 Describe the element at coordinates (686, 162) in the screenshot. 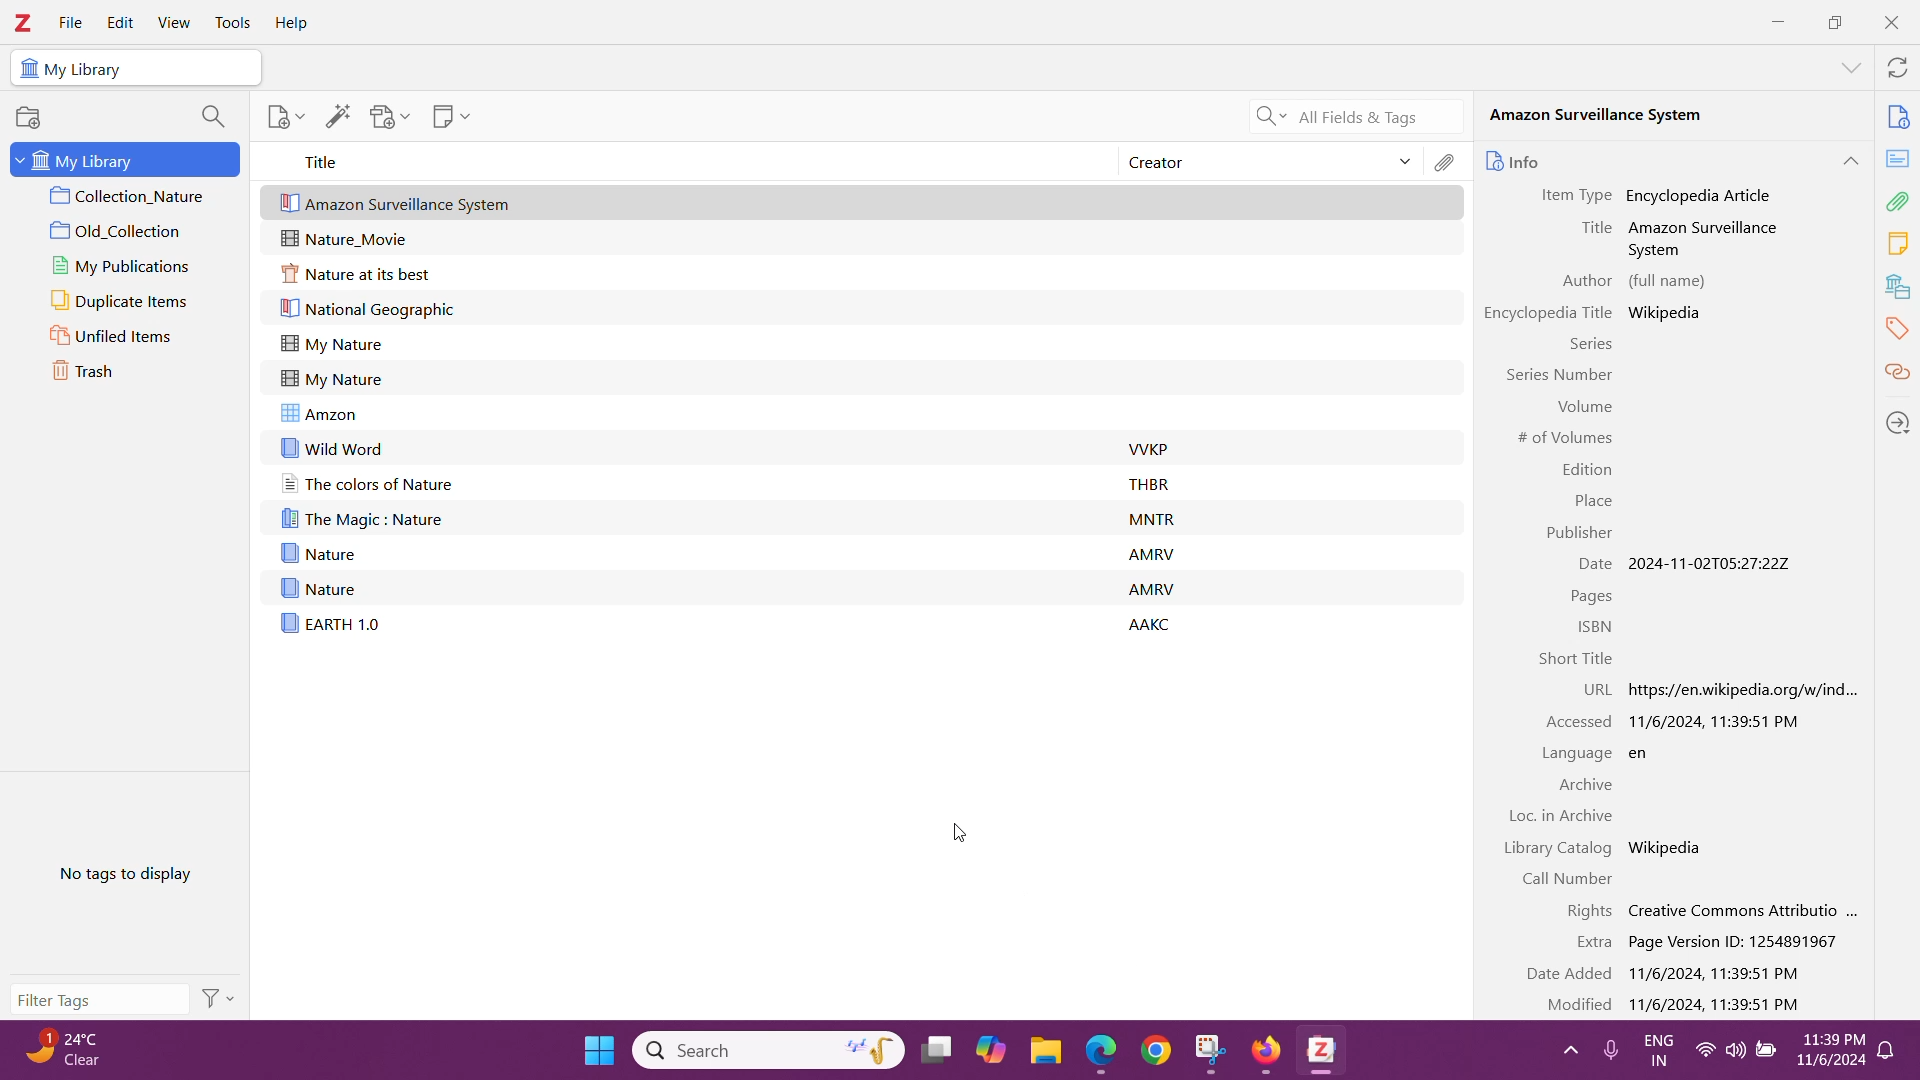

I see `Title` at that location.